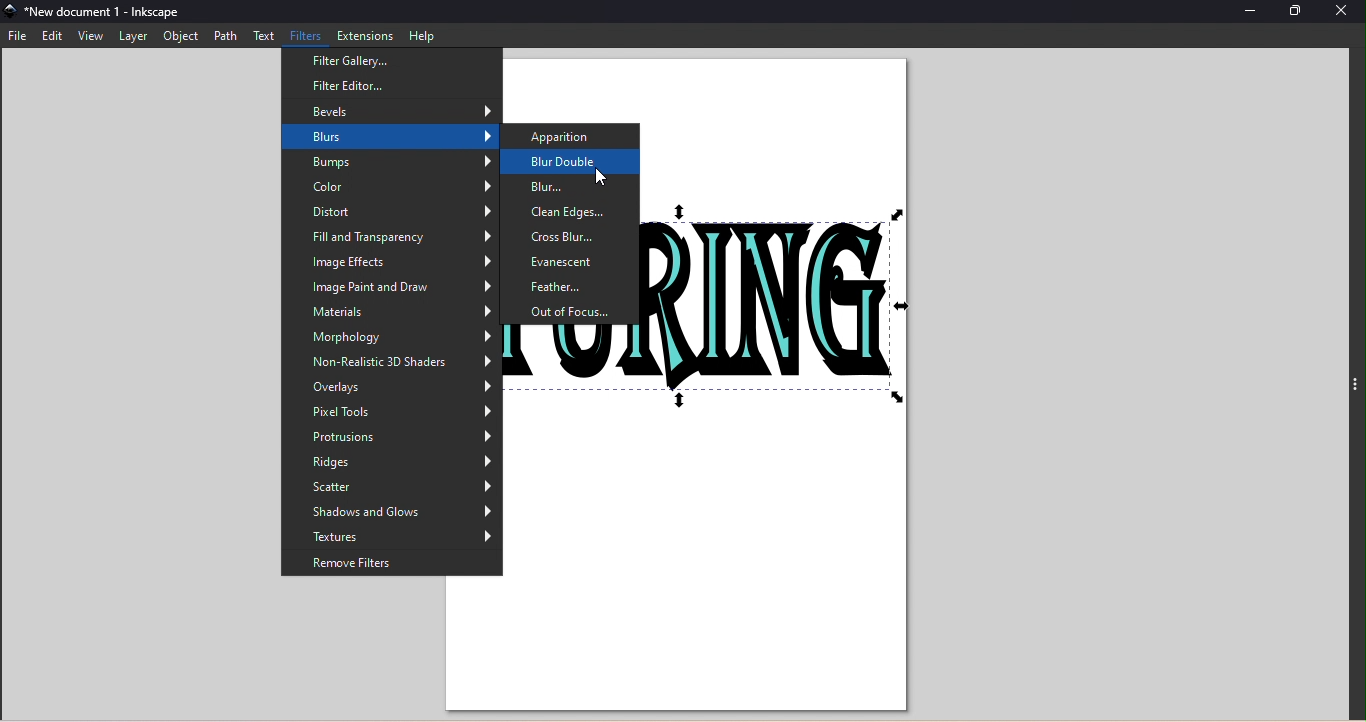  I want to click on Extensions, so click(366, 35).